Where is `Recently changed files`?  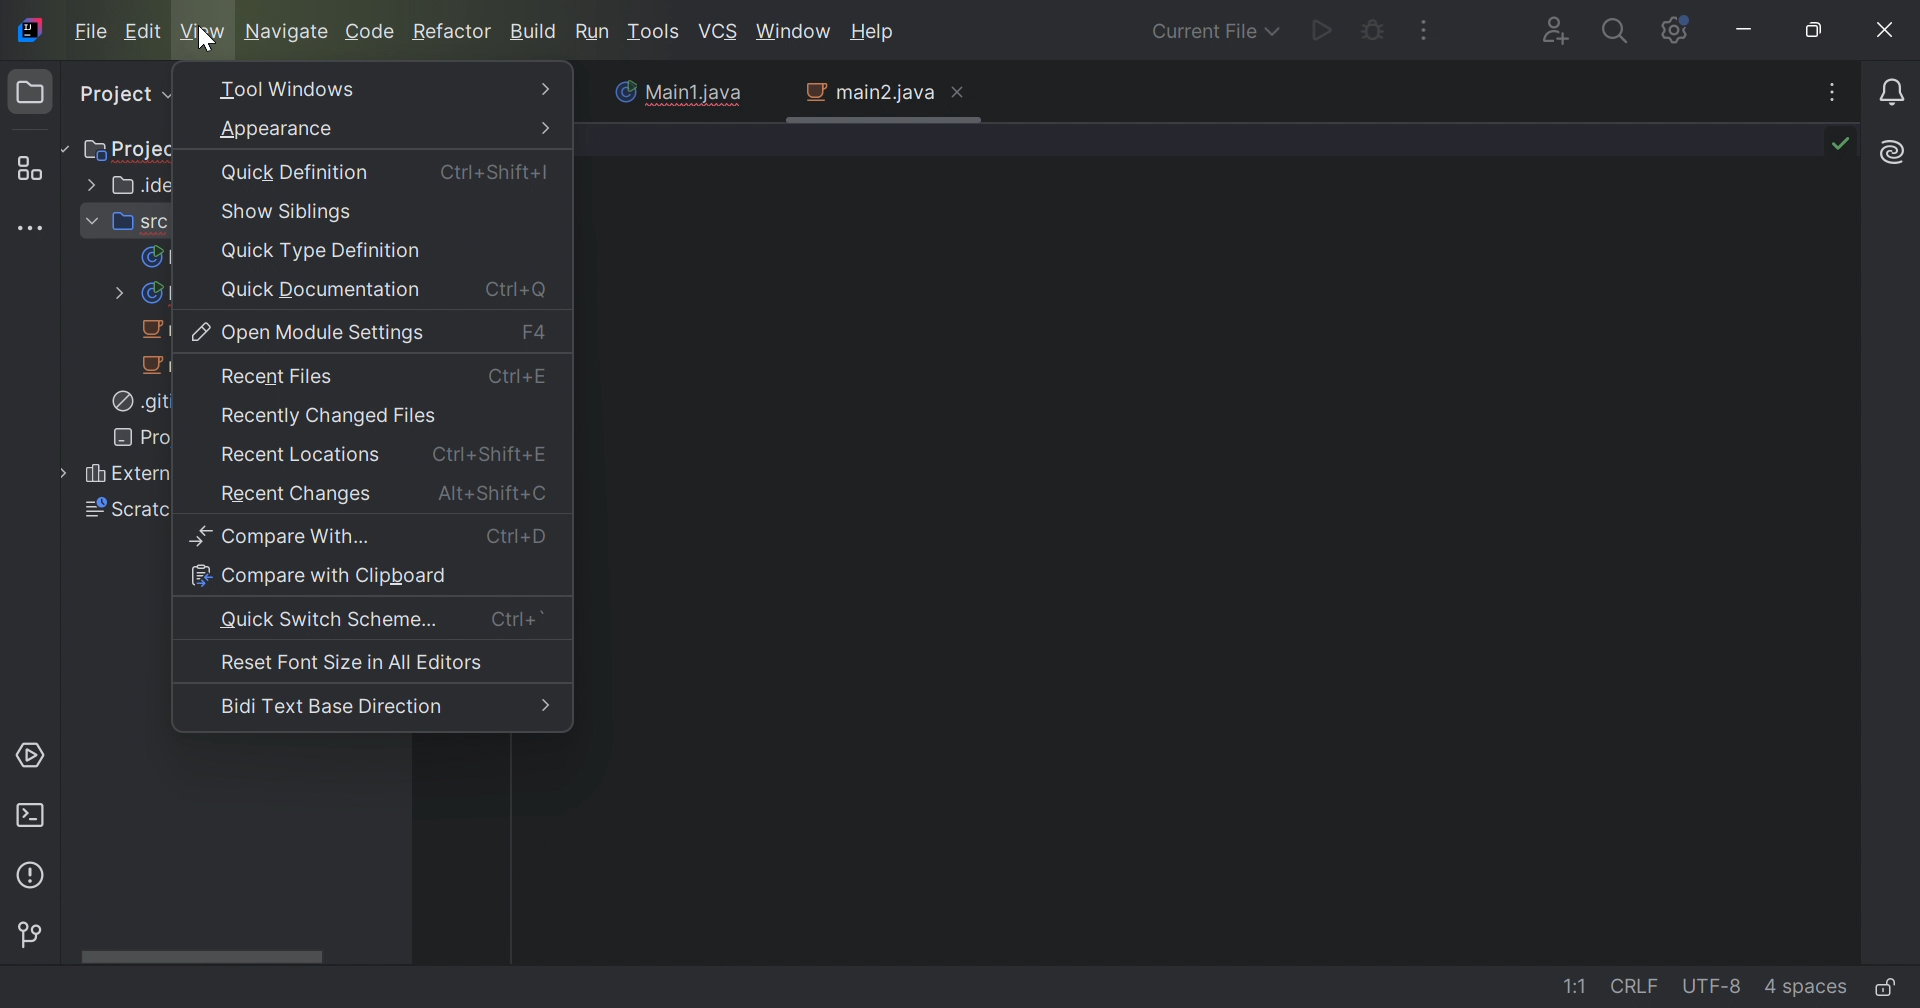 Recently changed files is located at coordinates (328, 419).